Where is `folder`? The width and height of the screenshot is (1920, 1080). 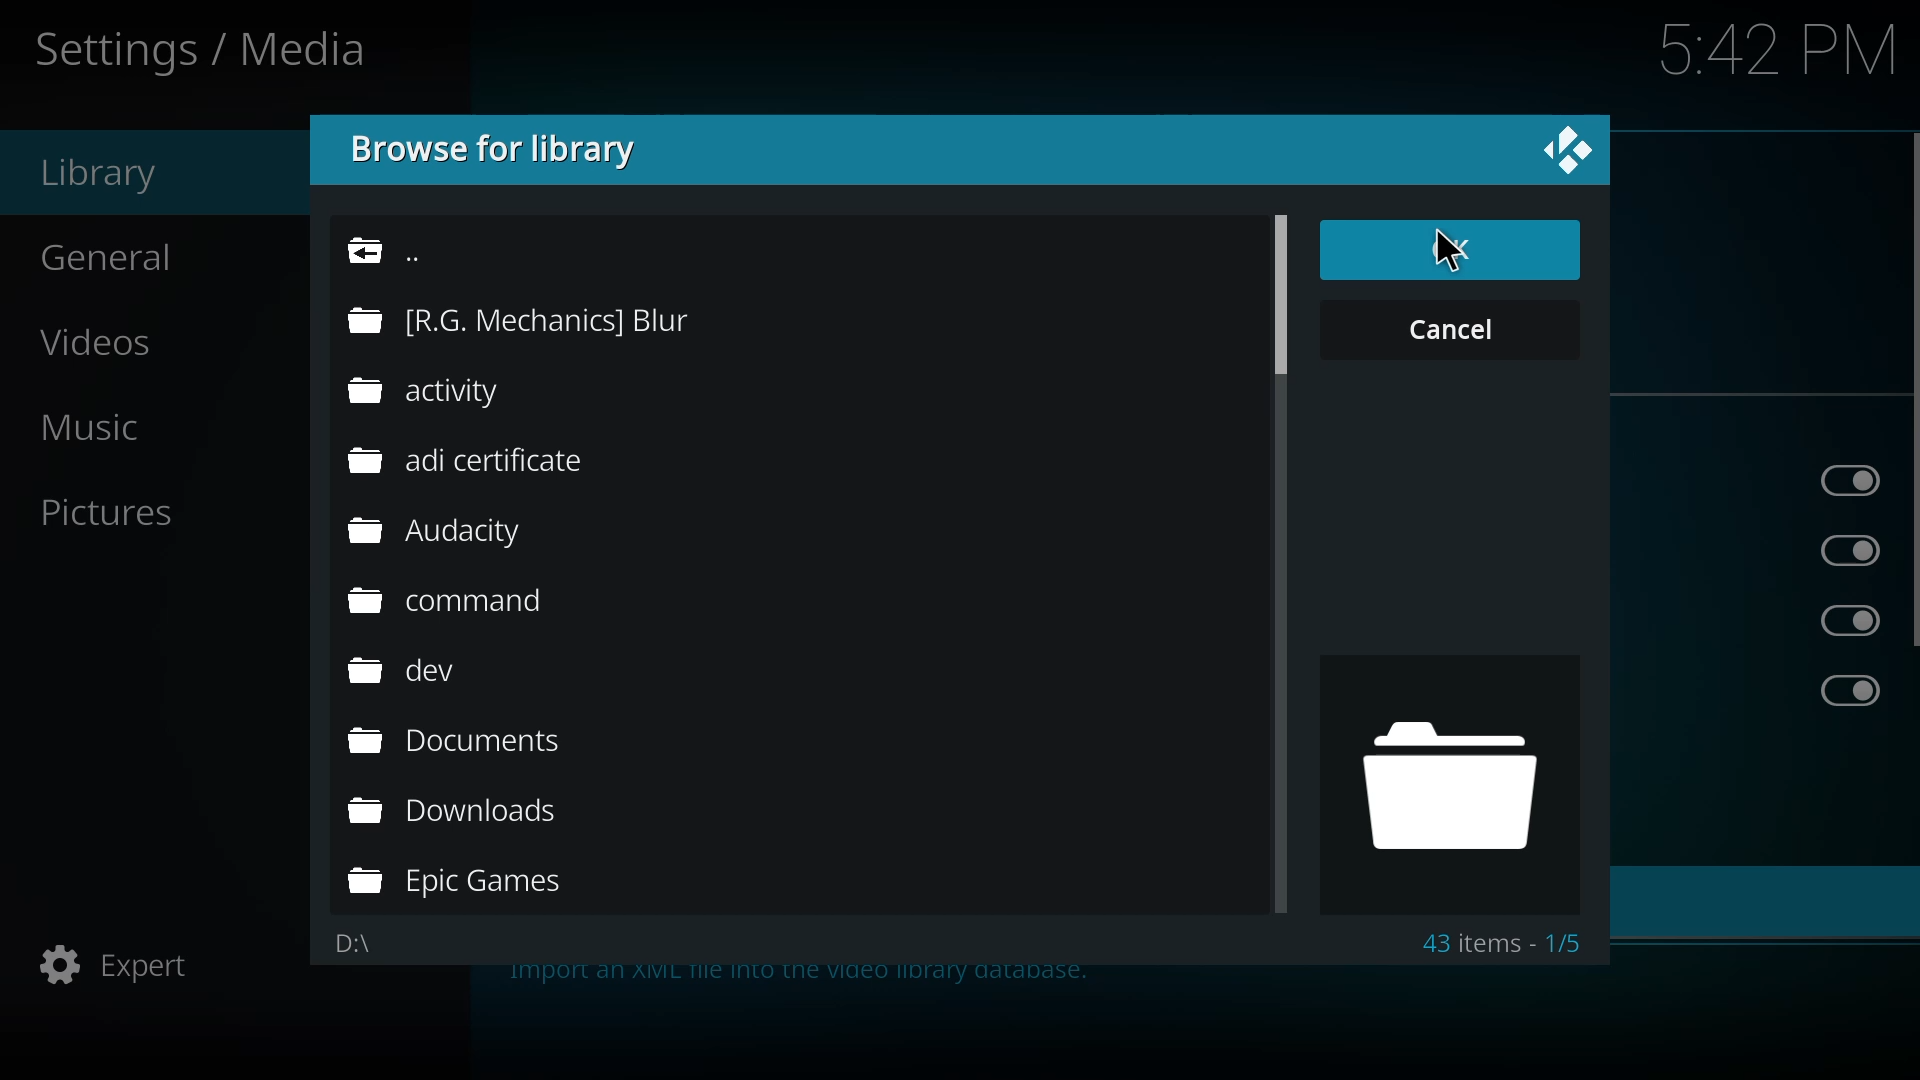
folder is located at coordinates (462, 603).